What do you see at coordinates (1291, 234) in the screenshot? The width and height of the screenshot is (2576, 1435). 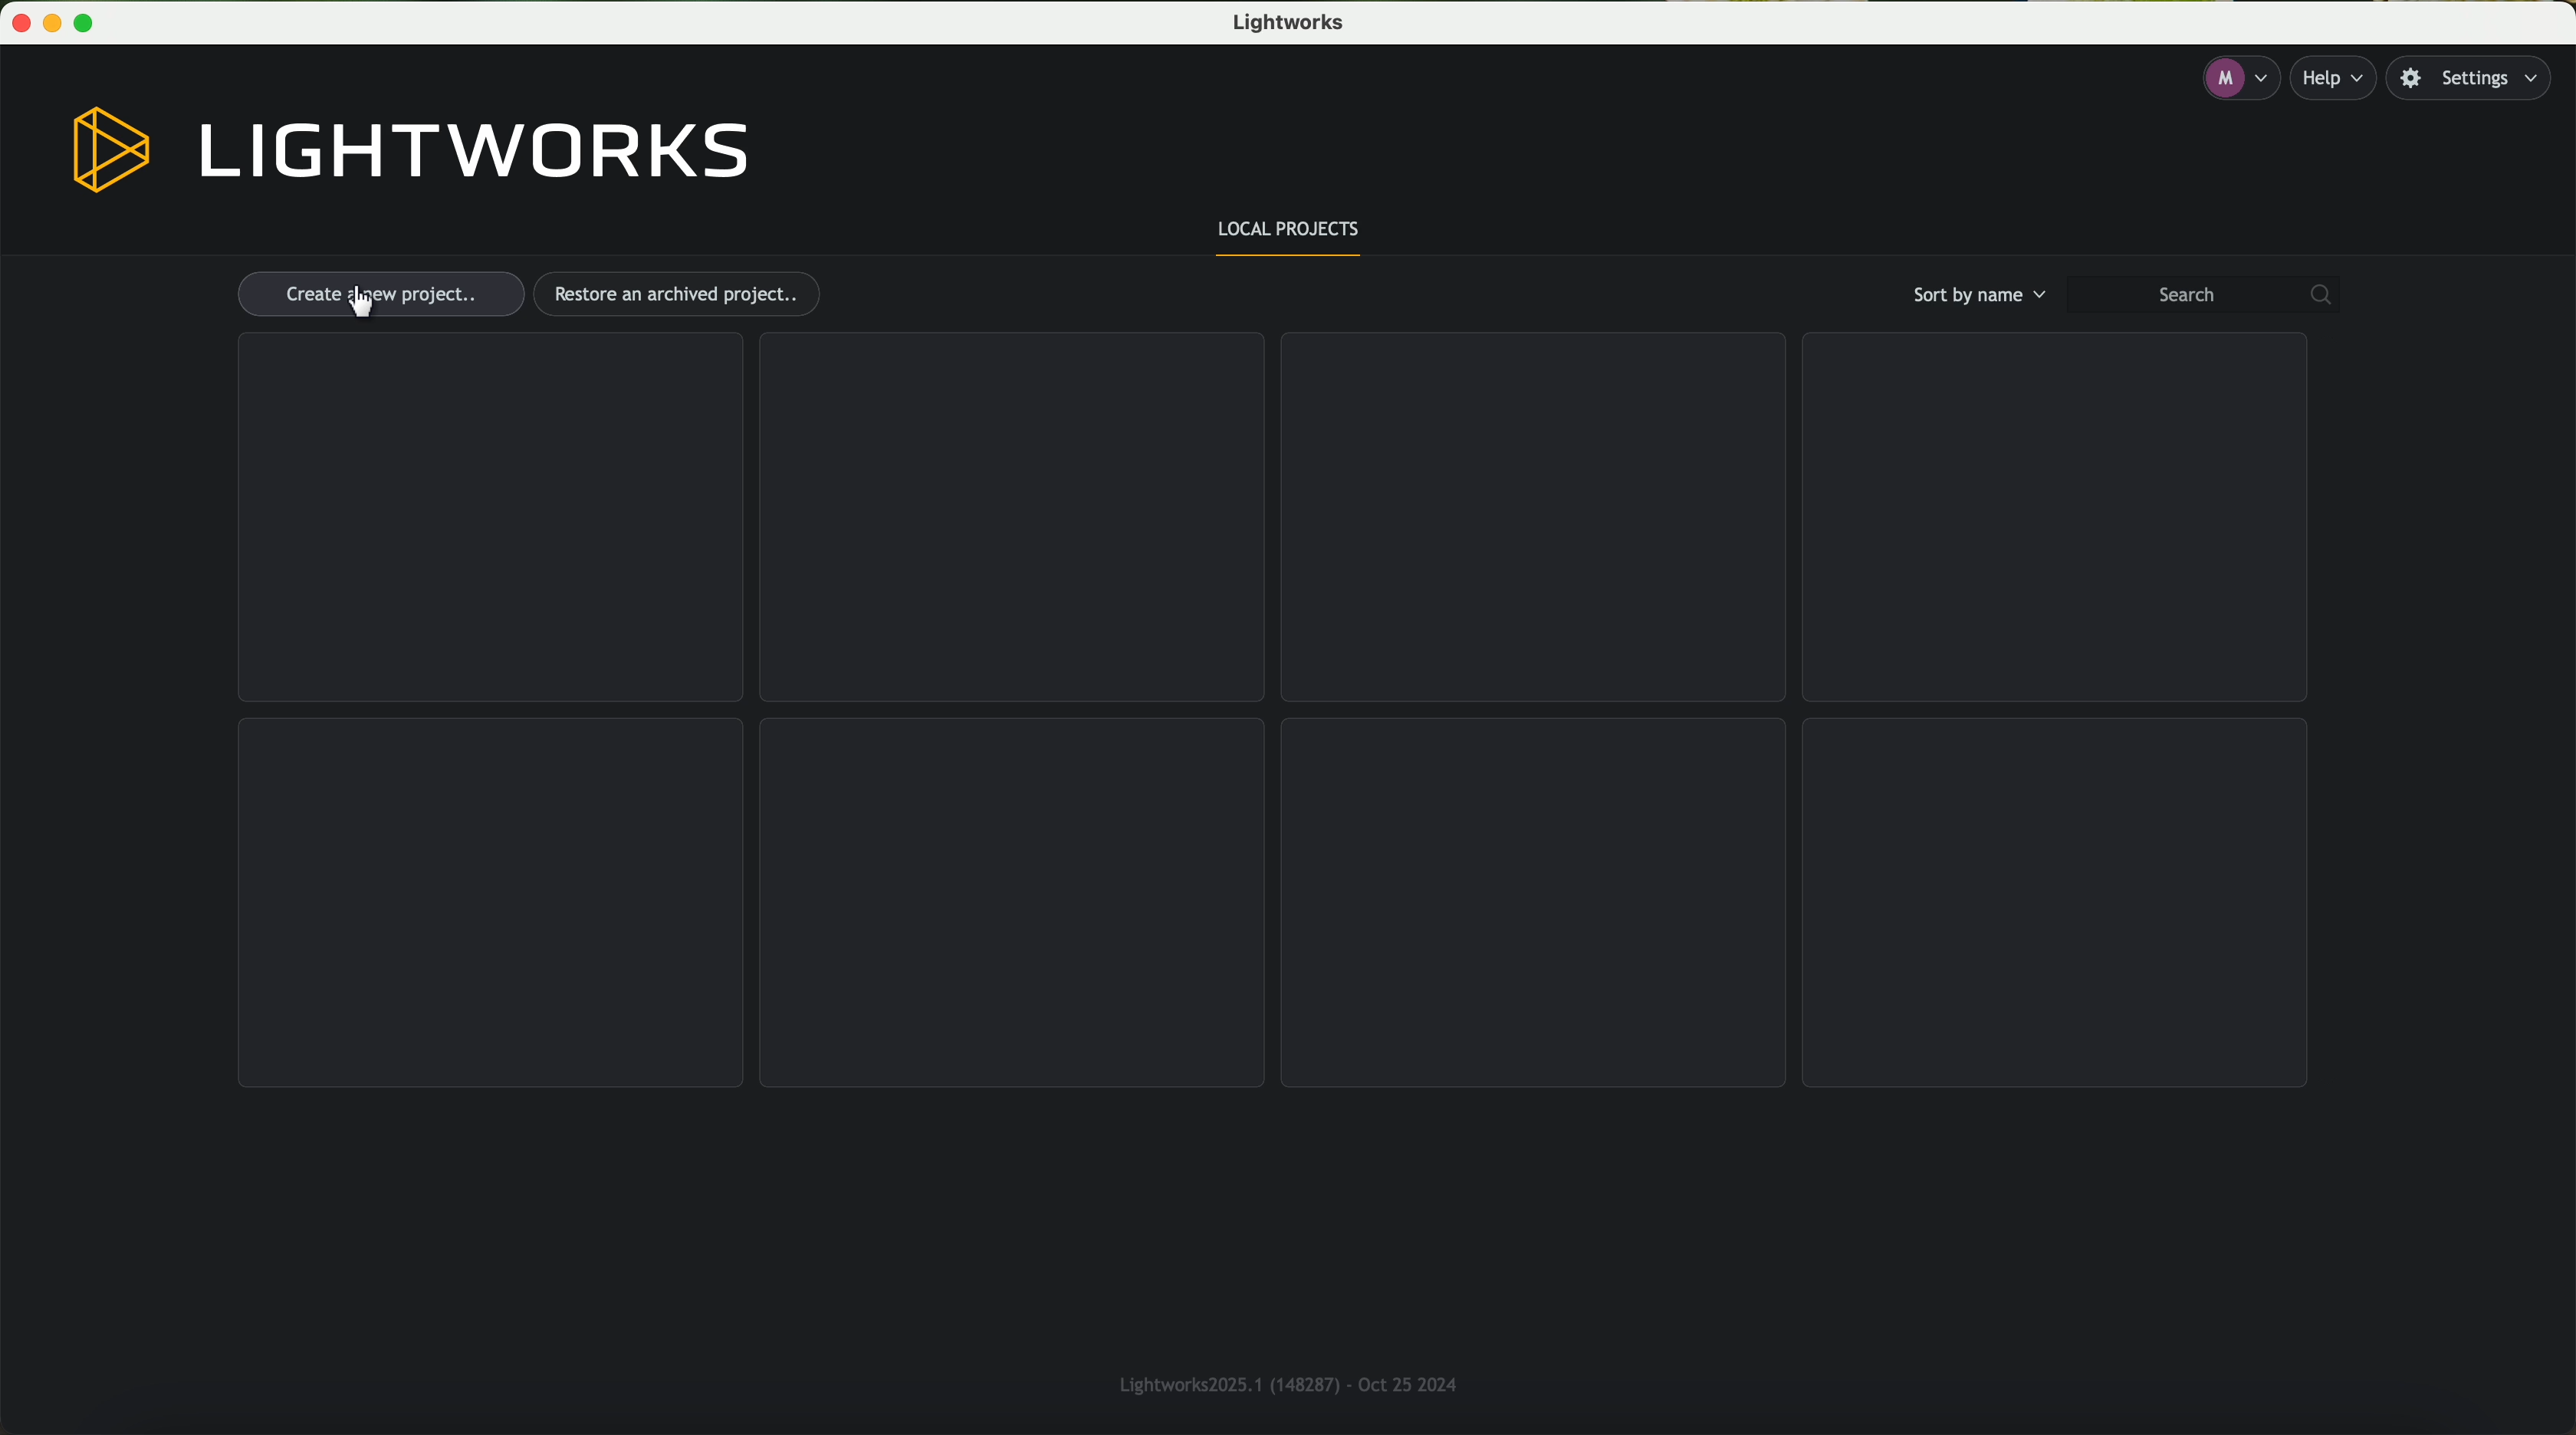 I see `local projects` at bounding box center [1291, 234].